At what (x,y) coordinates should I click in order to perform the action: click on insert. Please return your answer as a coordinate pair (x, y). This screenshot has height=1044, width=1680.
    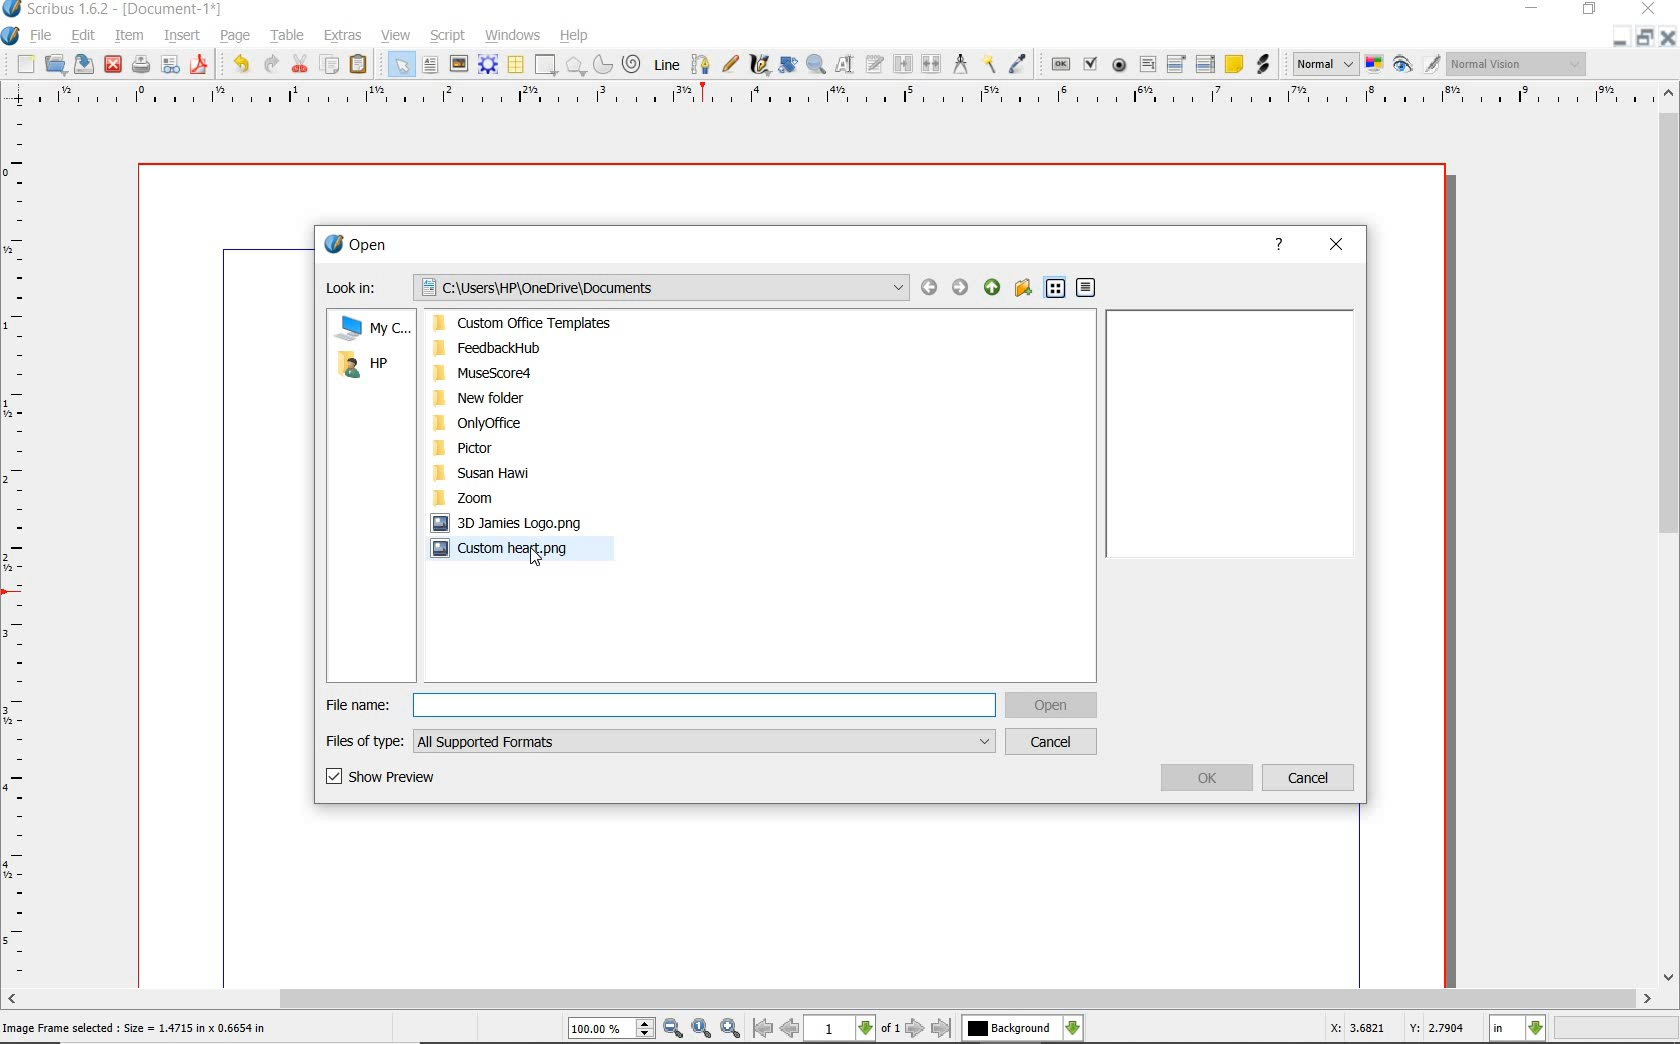
    Looking at the image, I should click on (180, 37).